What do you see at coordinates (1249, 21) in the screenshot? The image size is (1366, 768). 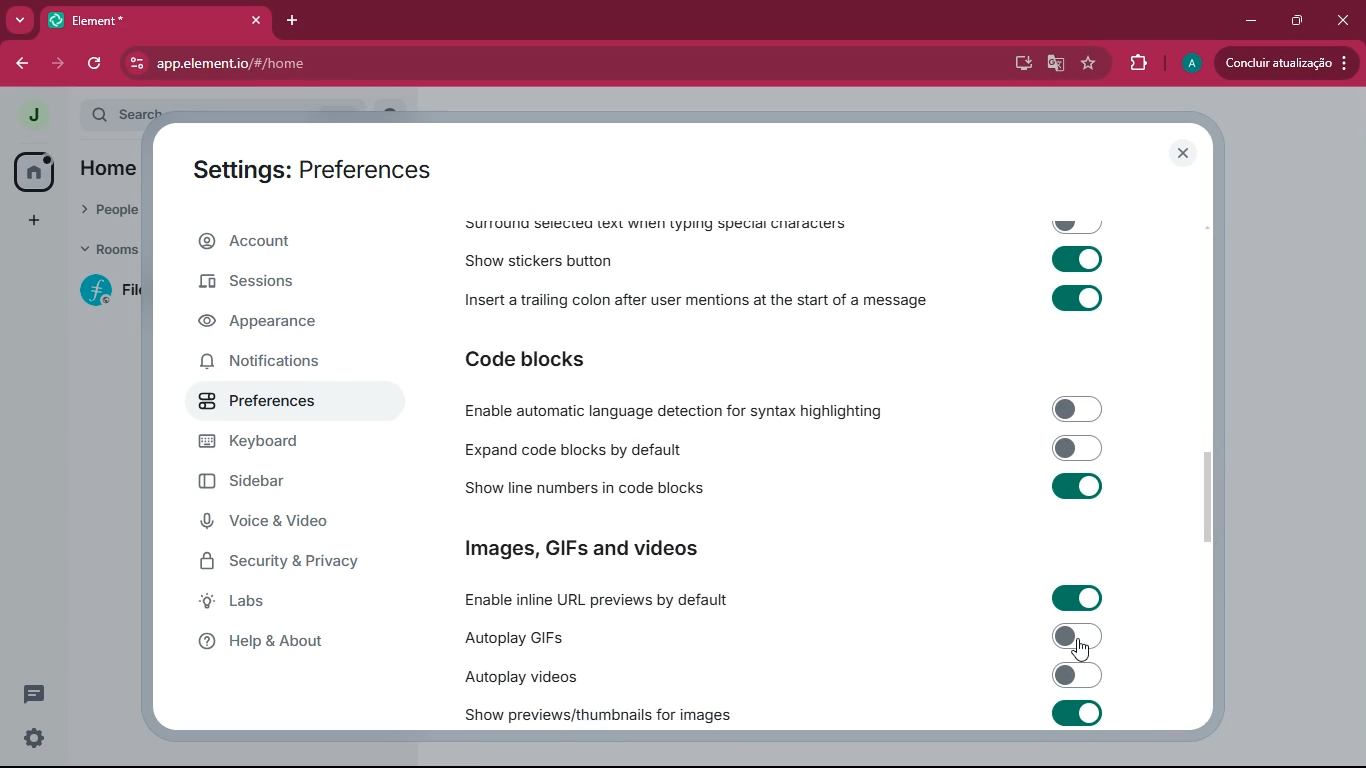 I see `minimize` at bounding box center [1249, 21].